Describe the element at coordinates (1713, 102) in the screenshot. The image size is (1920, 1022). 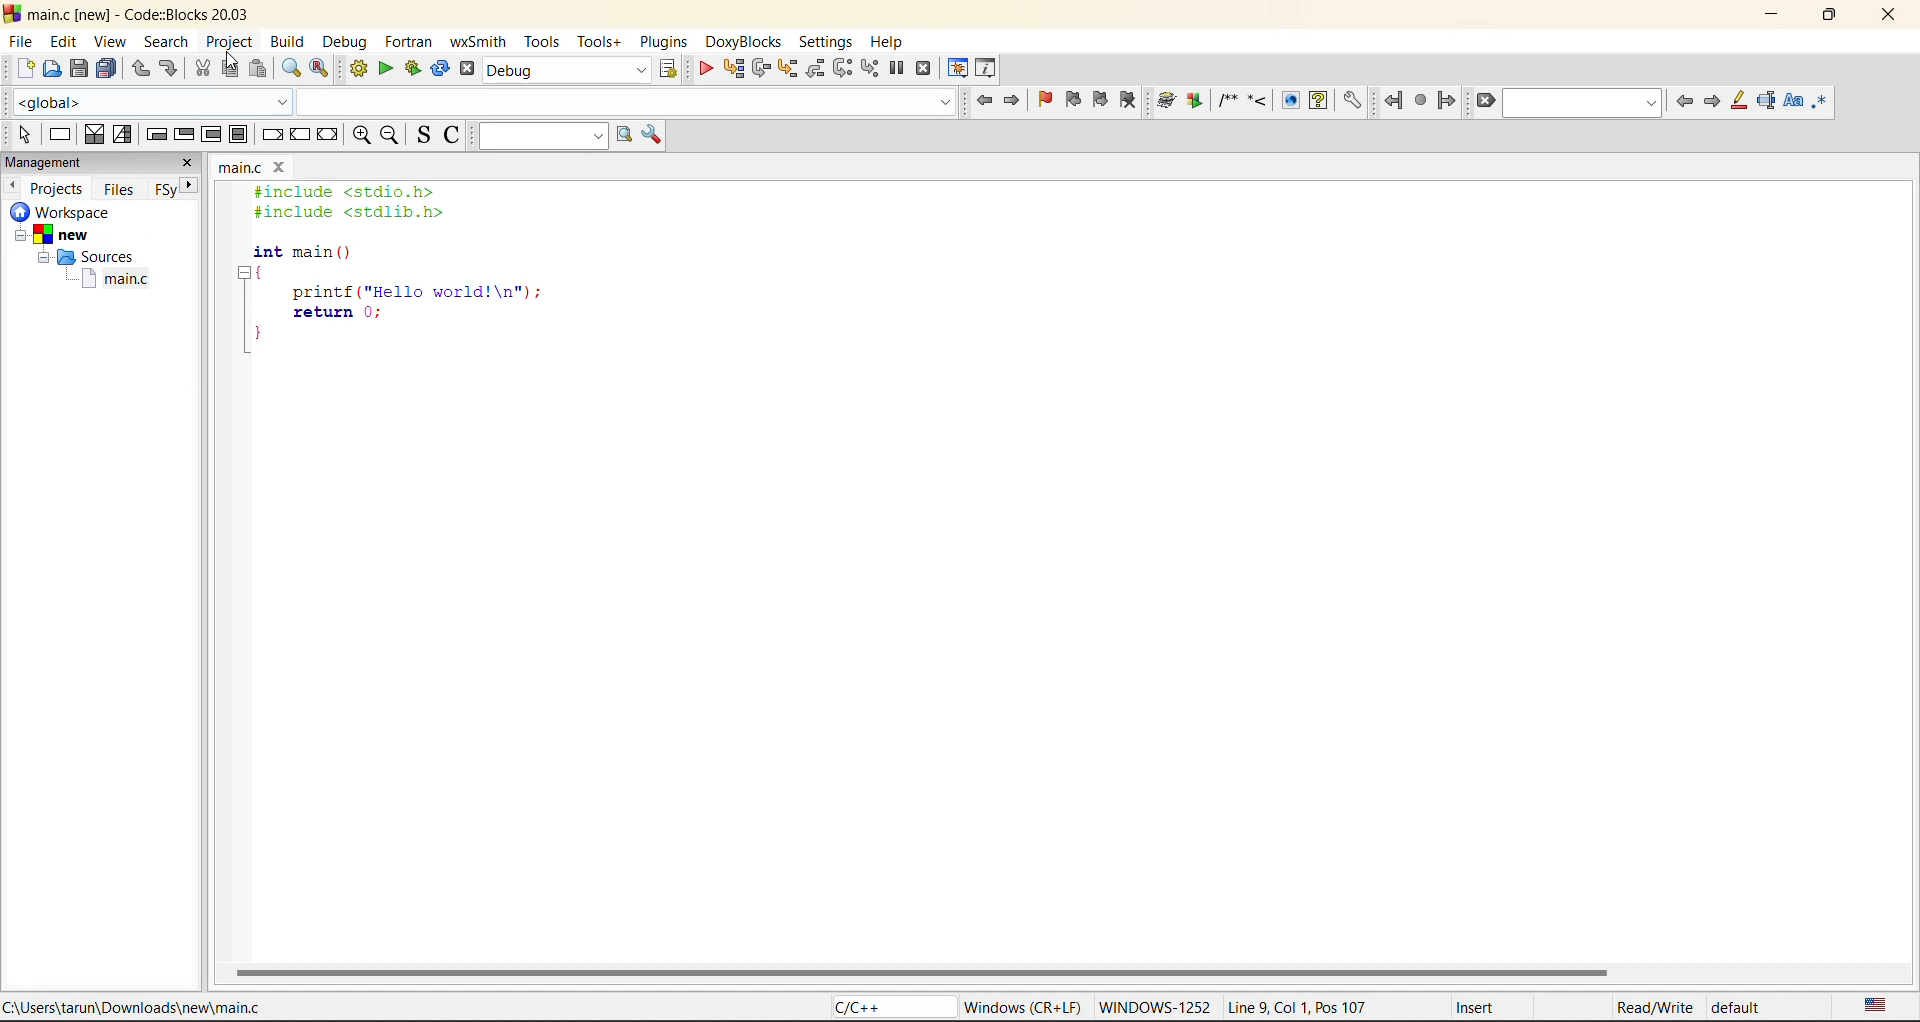
I see `next` at that location.